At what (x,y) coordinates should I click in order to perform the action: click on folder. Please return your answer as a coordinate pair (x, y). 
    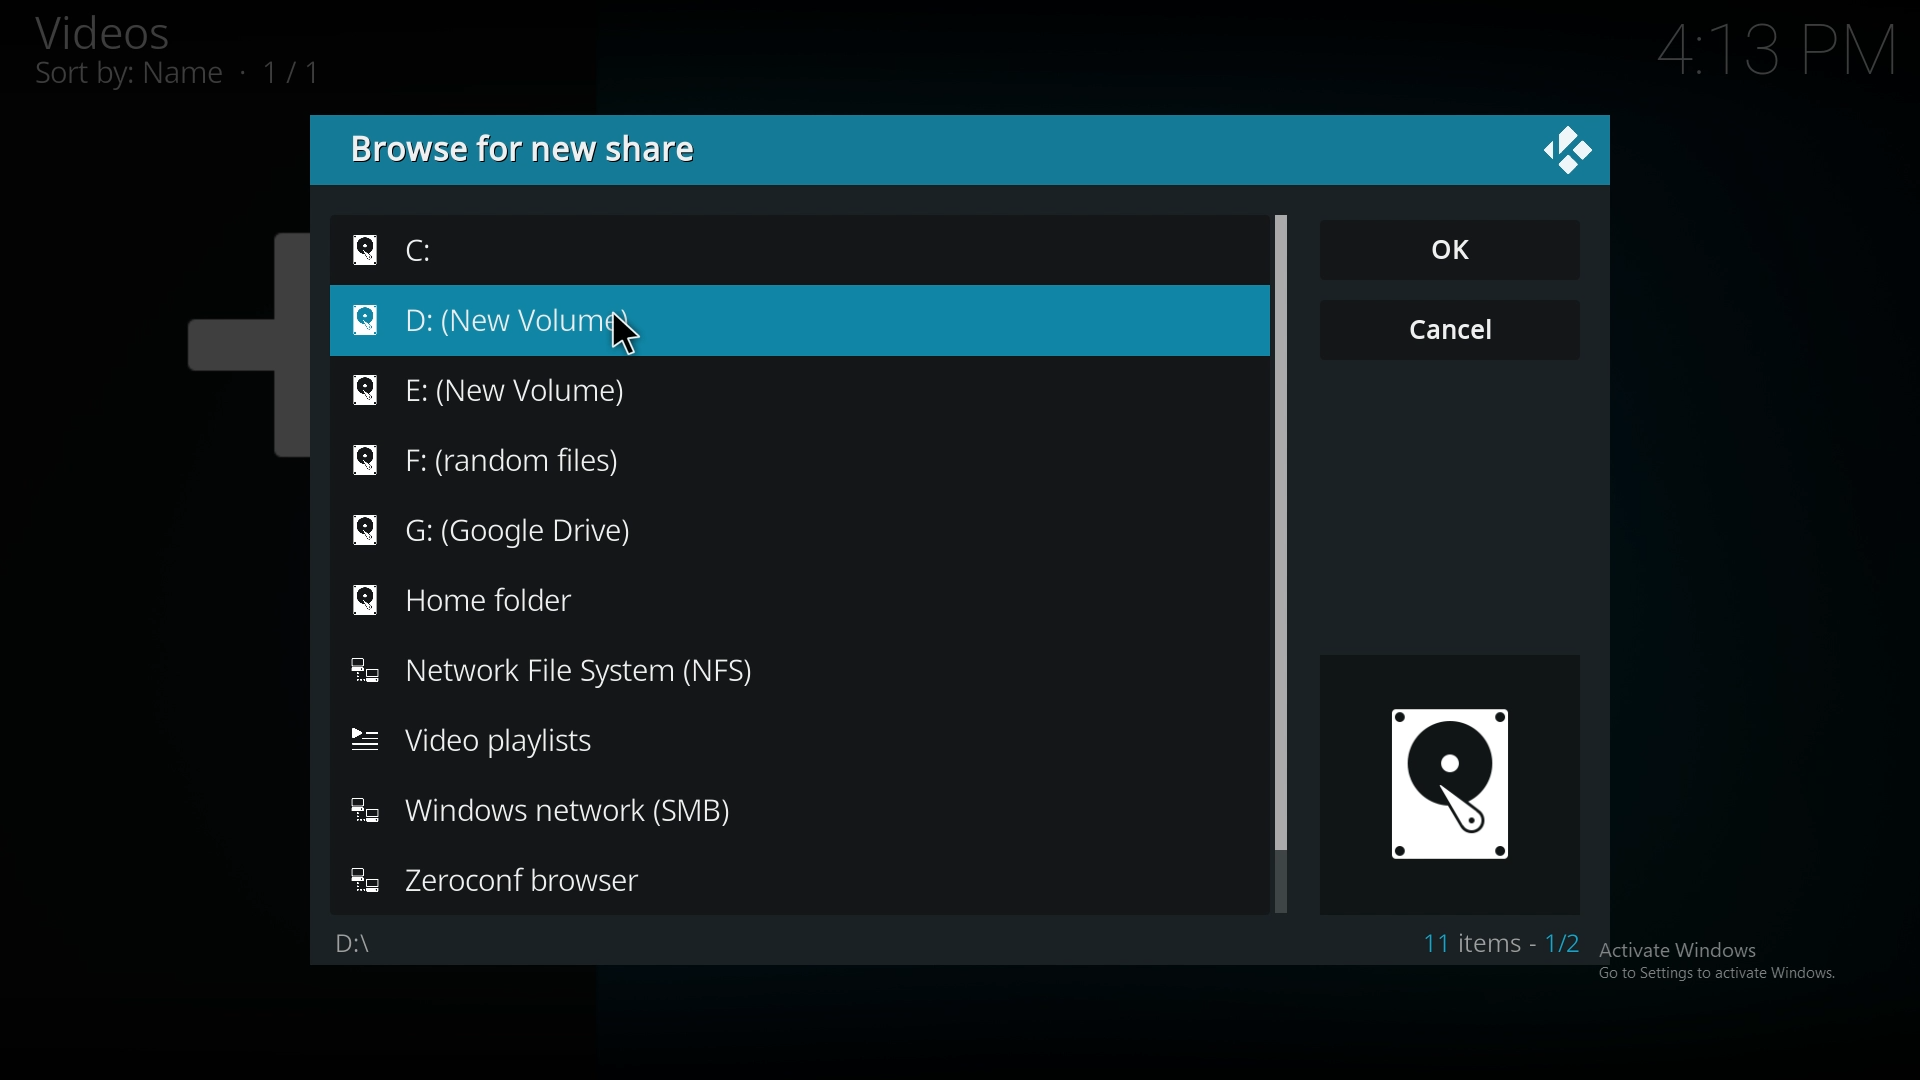
    Looking at the image, I should click on (517, 533).